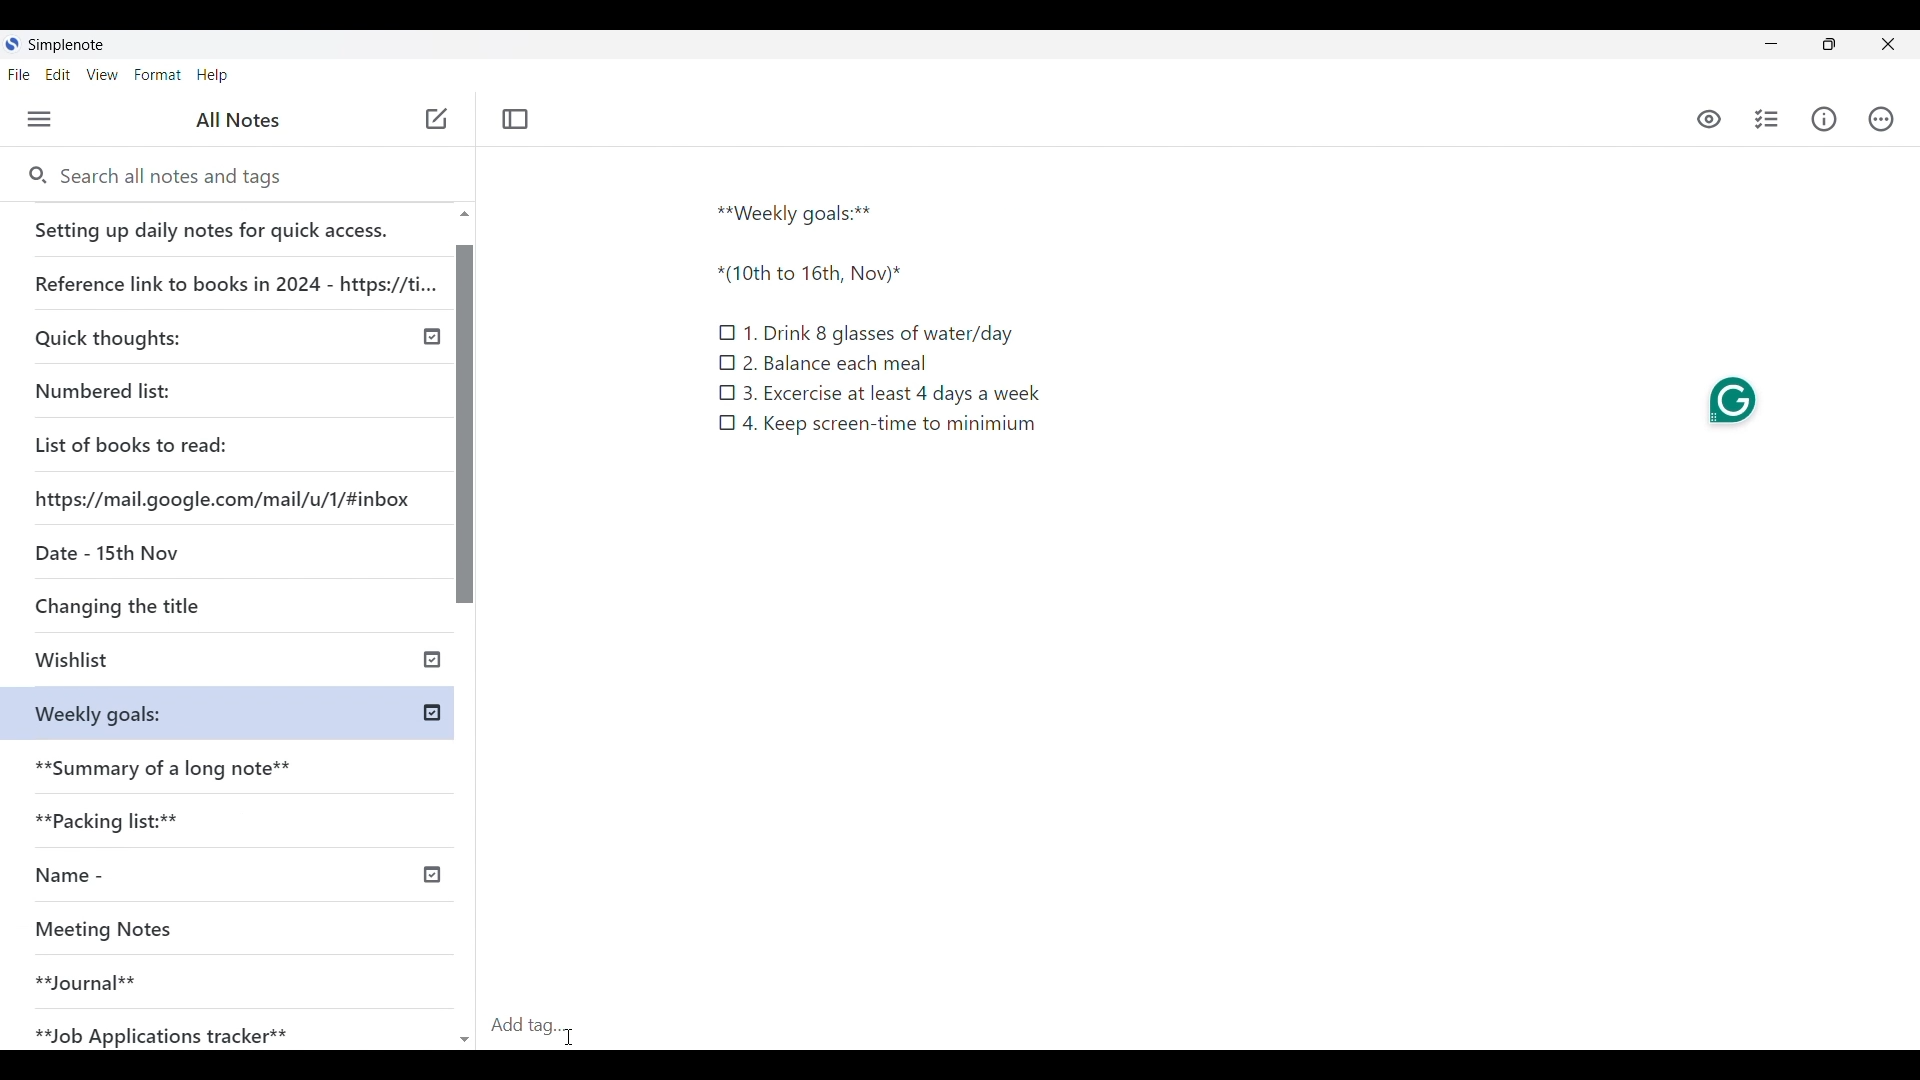 The image size is (1920, 1080). What do you see at coordinates (160, 387) in the screenshot?
I see `Numbered list` at bounding box center [160, 387].